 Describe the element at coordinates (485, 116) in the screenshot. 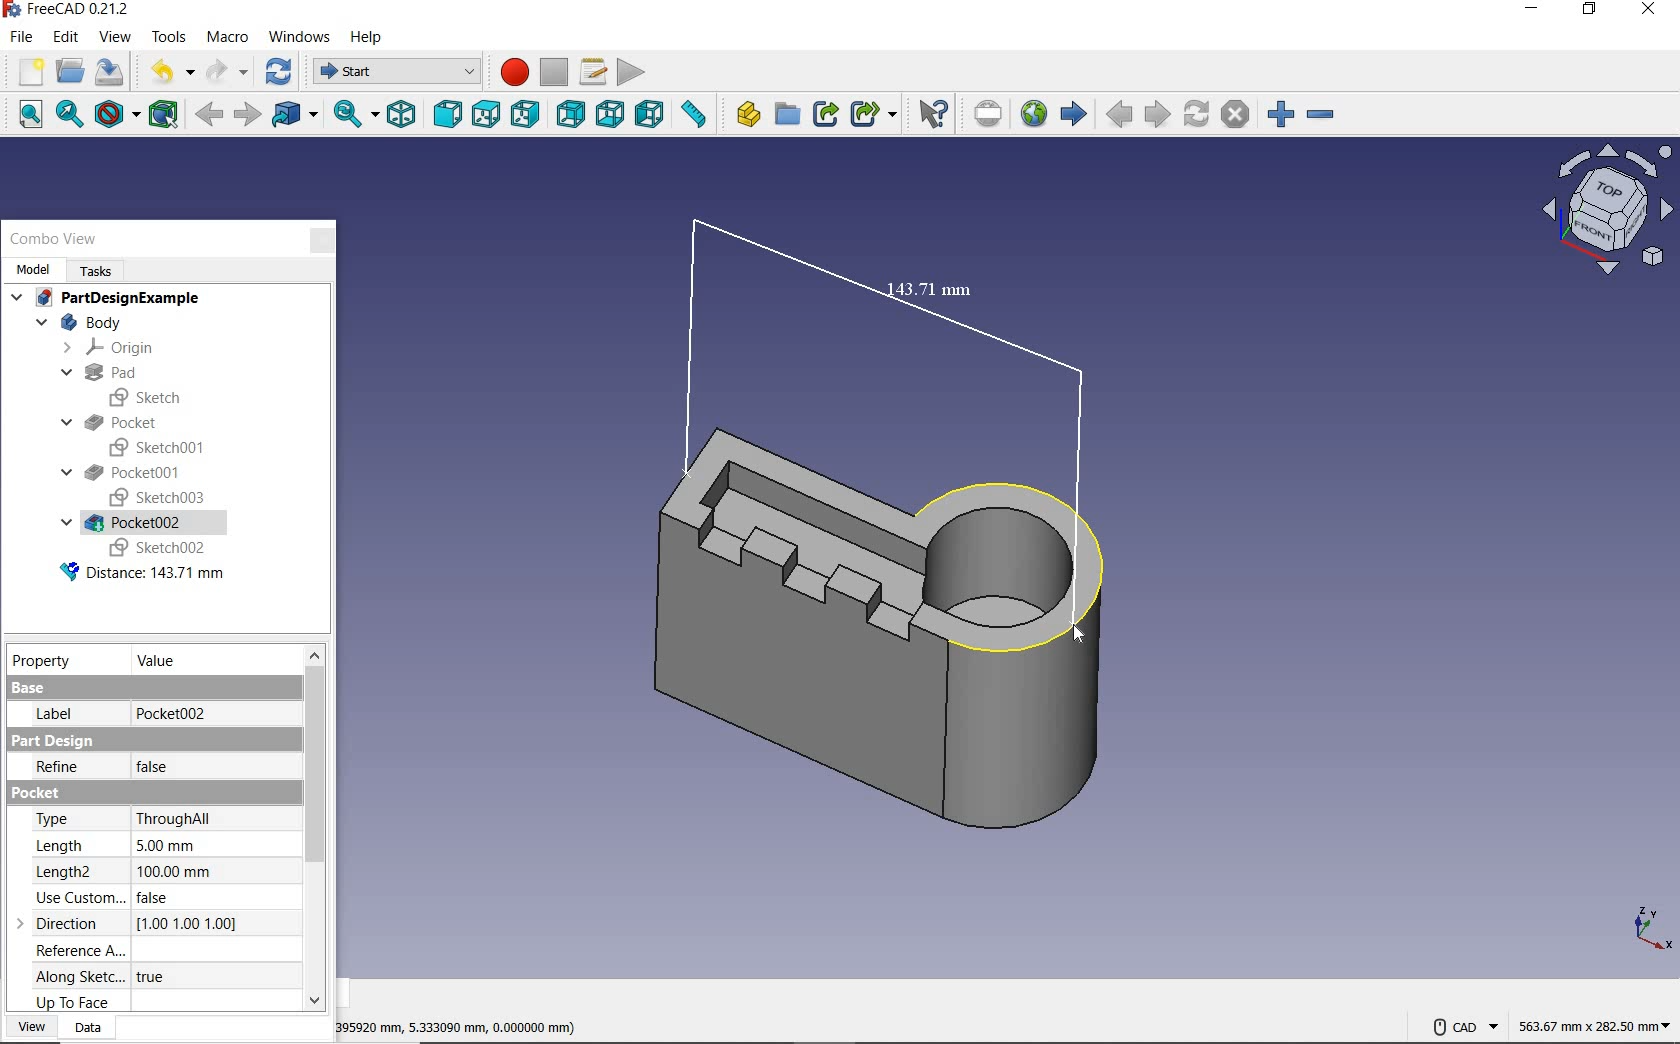

I see `top` at that location.